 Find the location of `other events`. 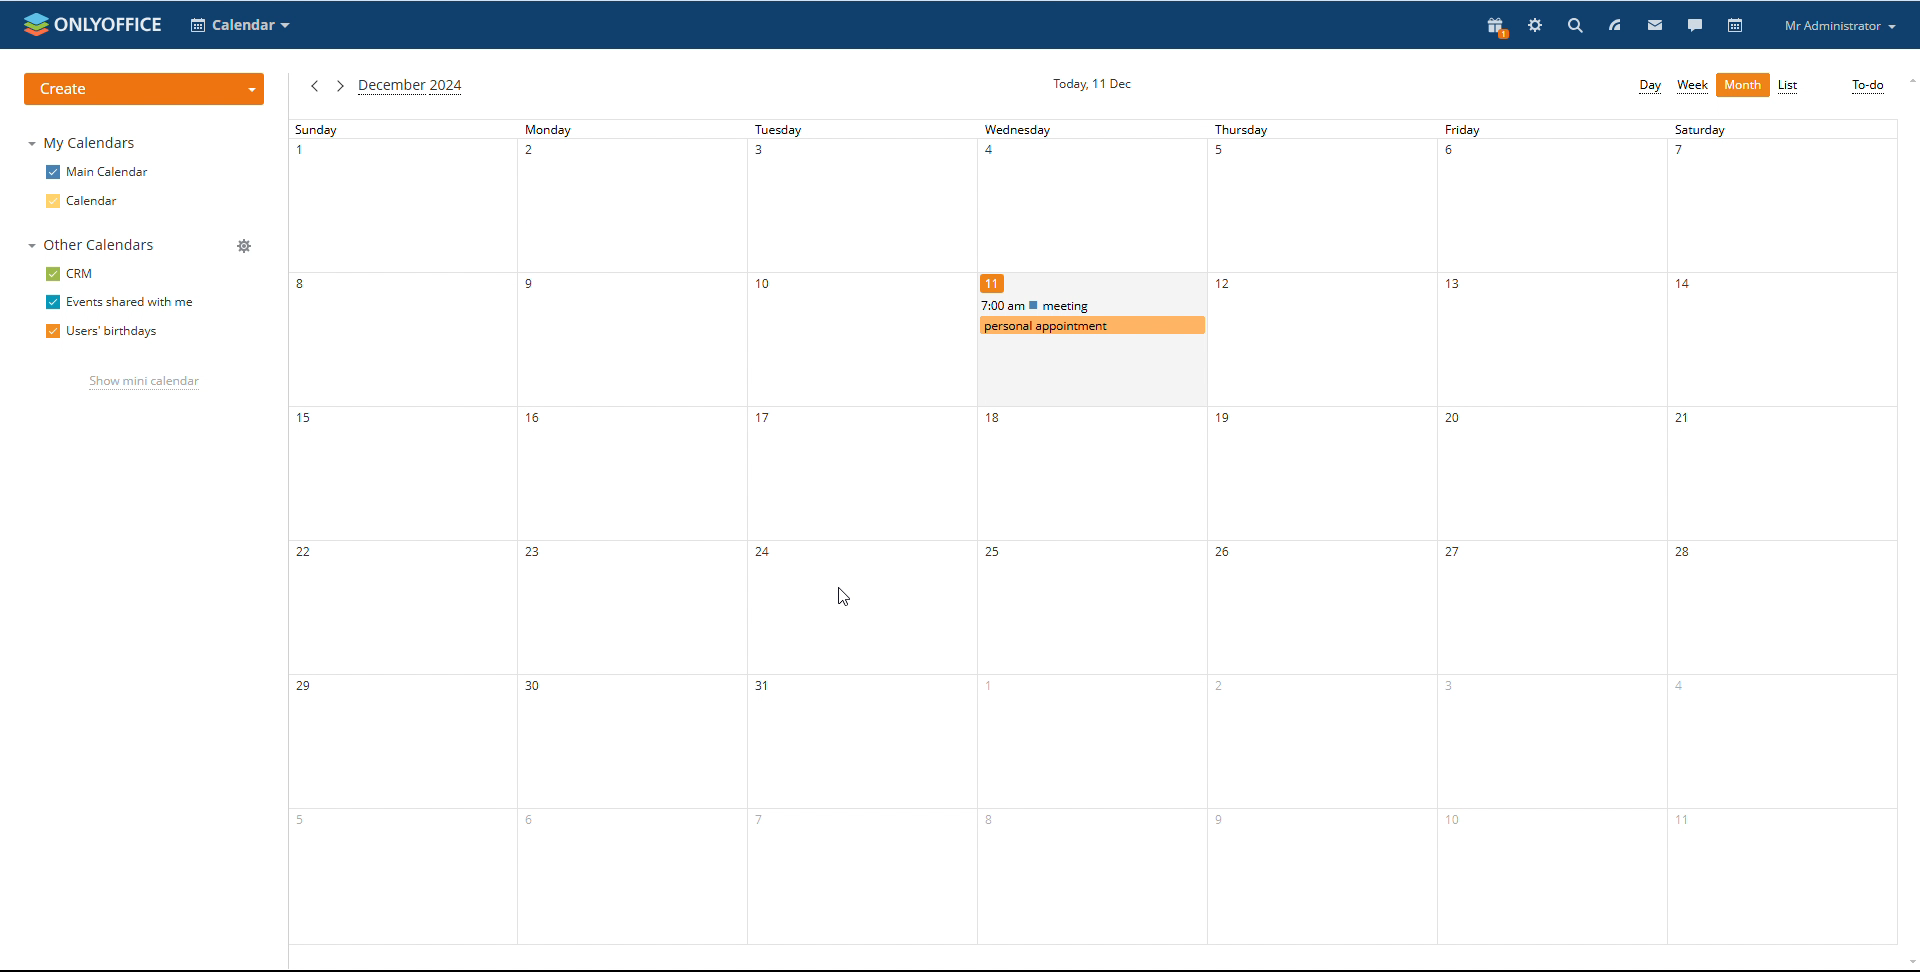

other events is located at coordinates (1090, 315).